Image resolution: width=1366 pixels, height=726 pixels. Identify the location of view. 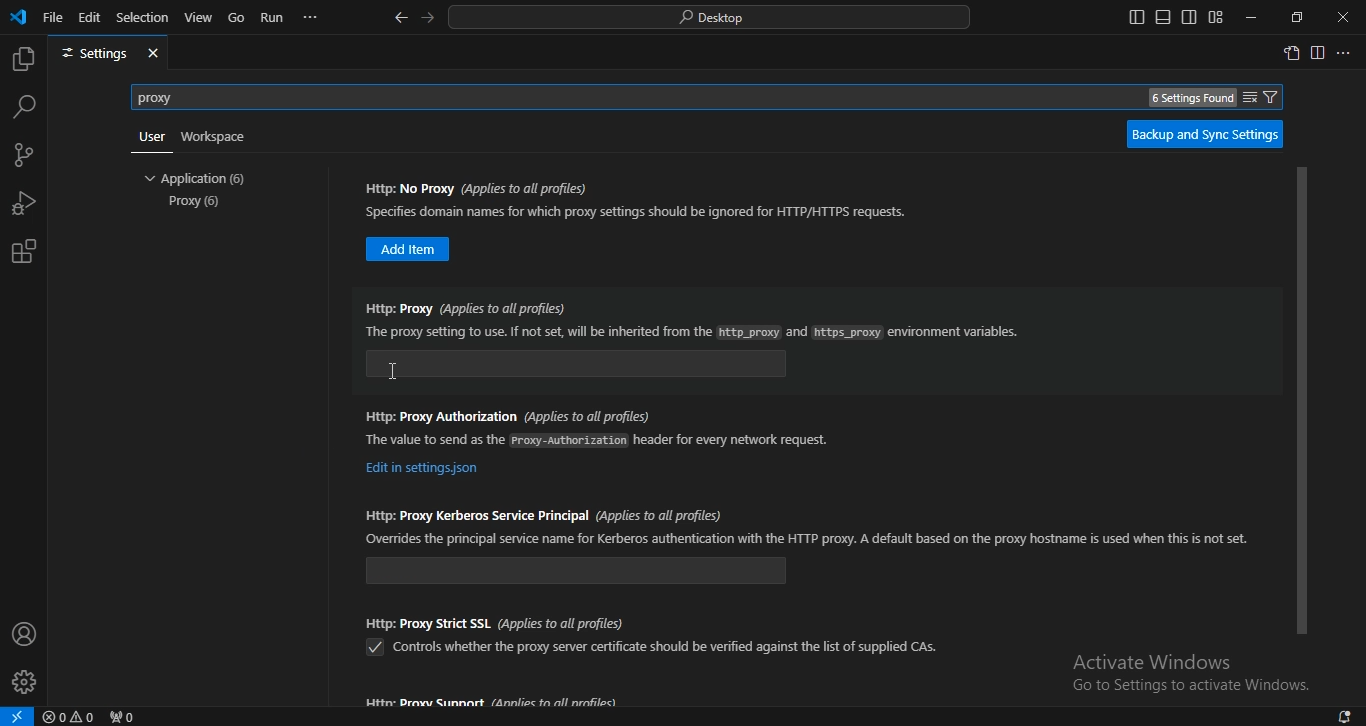
(198, 16).